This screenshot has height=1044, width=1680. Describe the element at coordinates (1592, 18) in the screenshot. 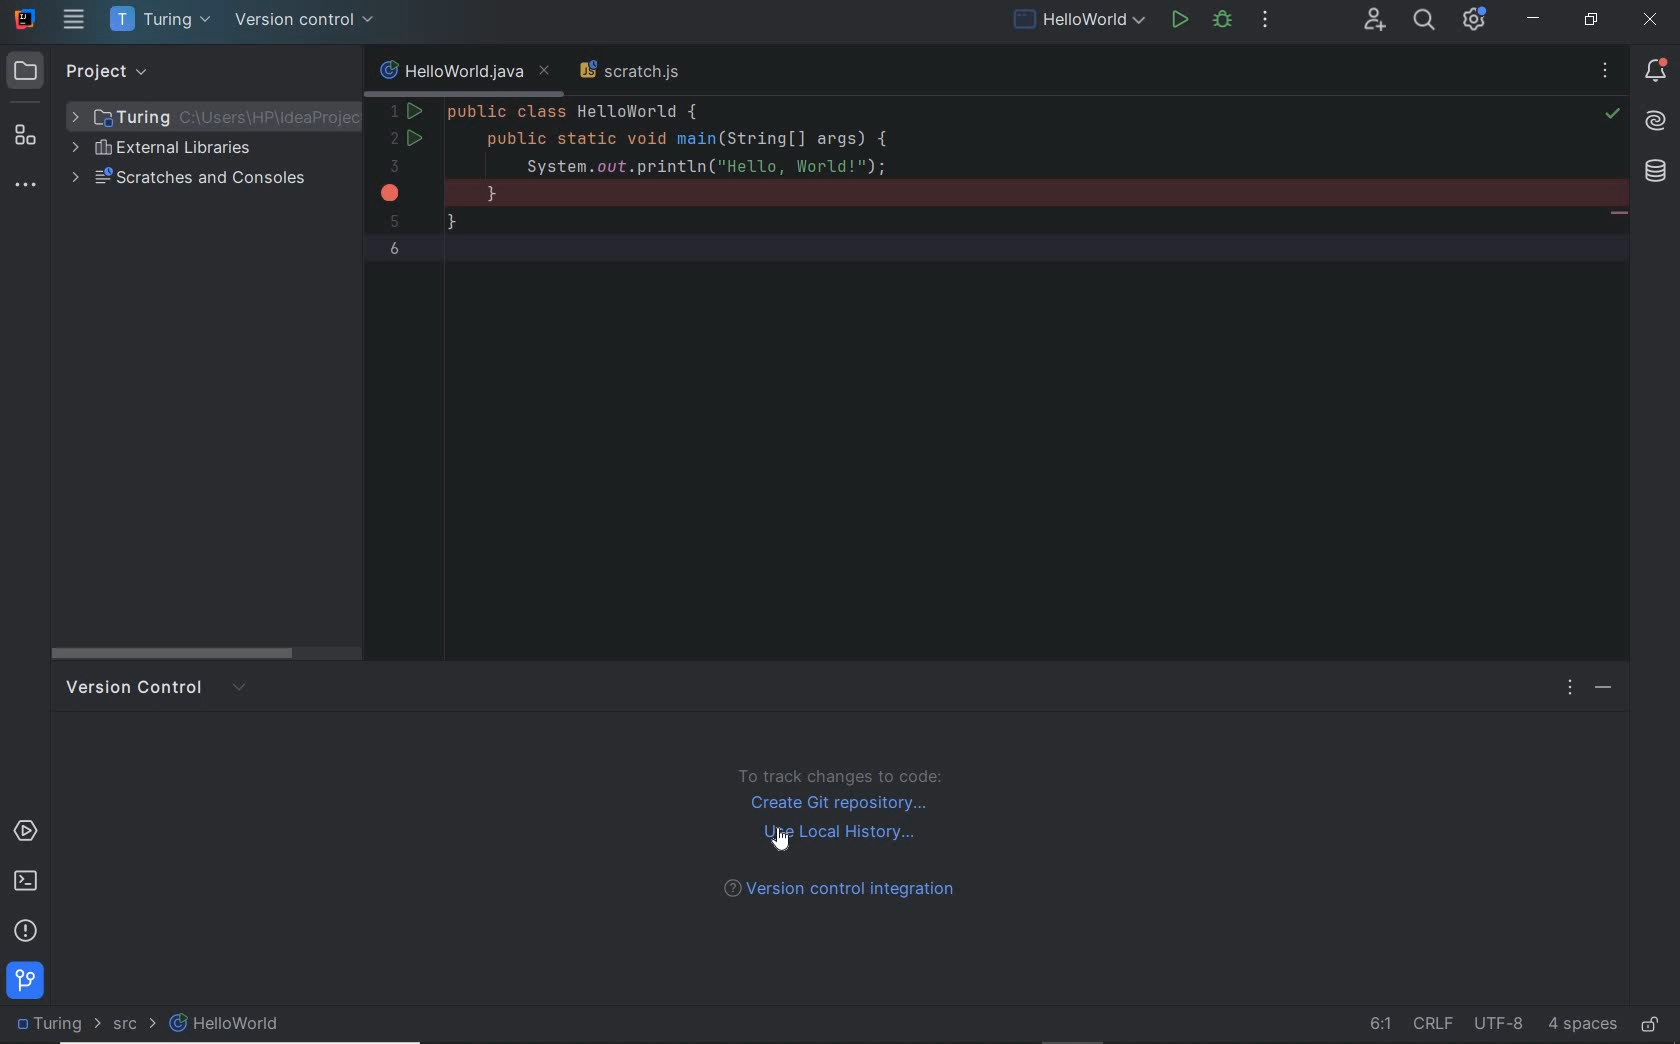

I see `restore down` at that location.